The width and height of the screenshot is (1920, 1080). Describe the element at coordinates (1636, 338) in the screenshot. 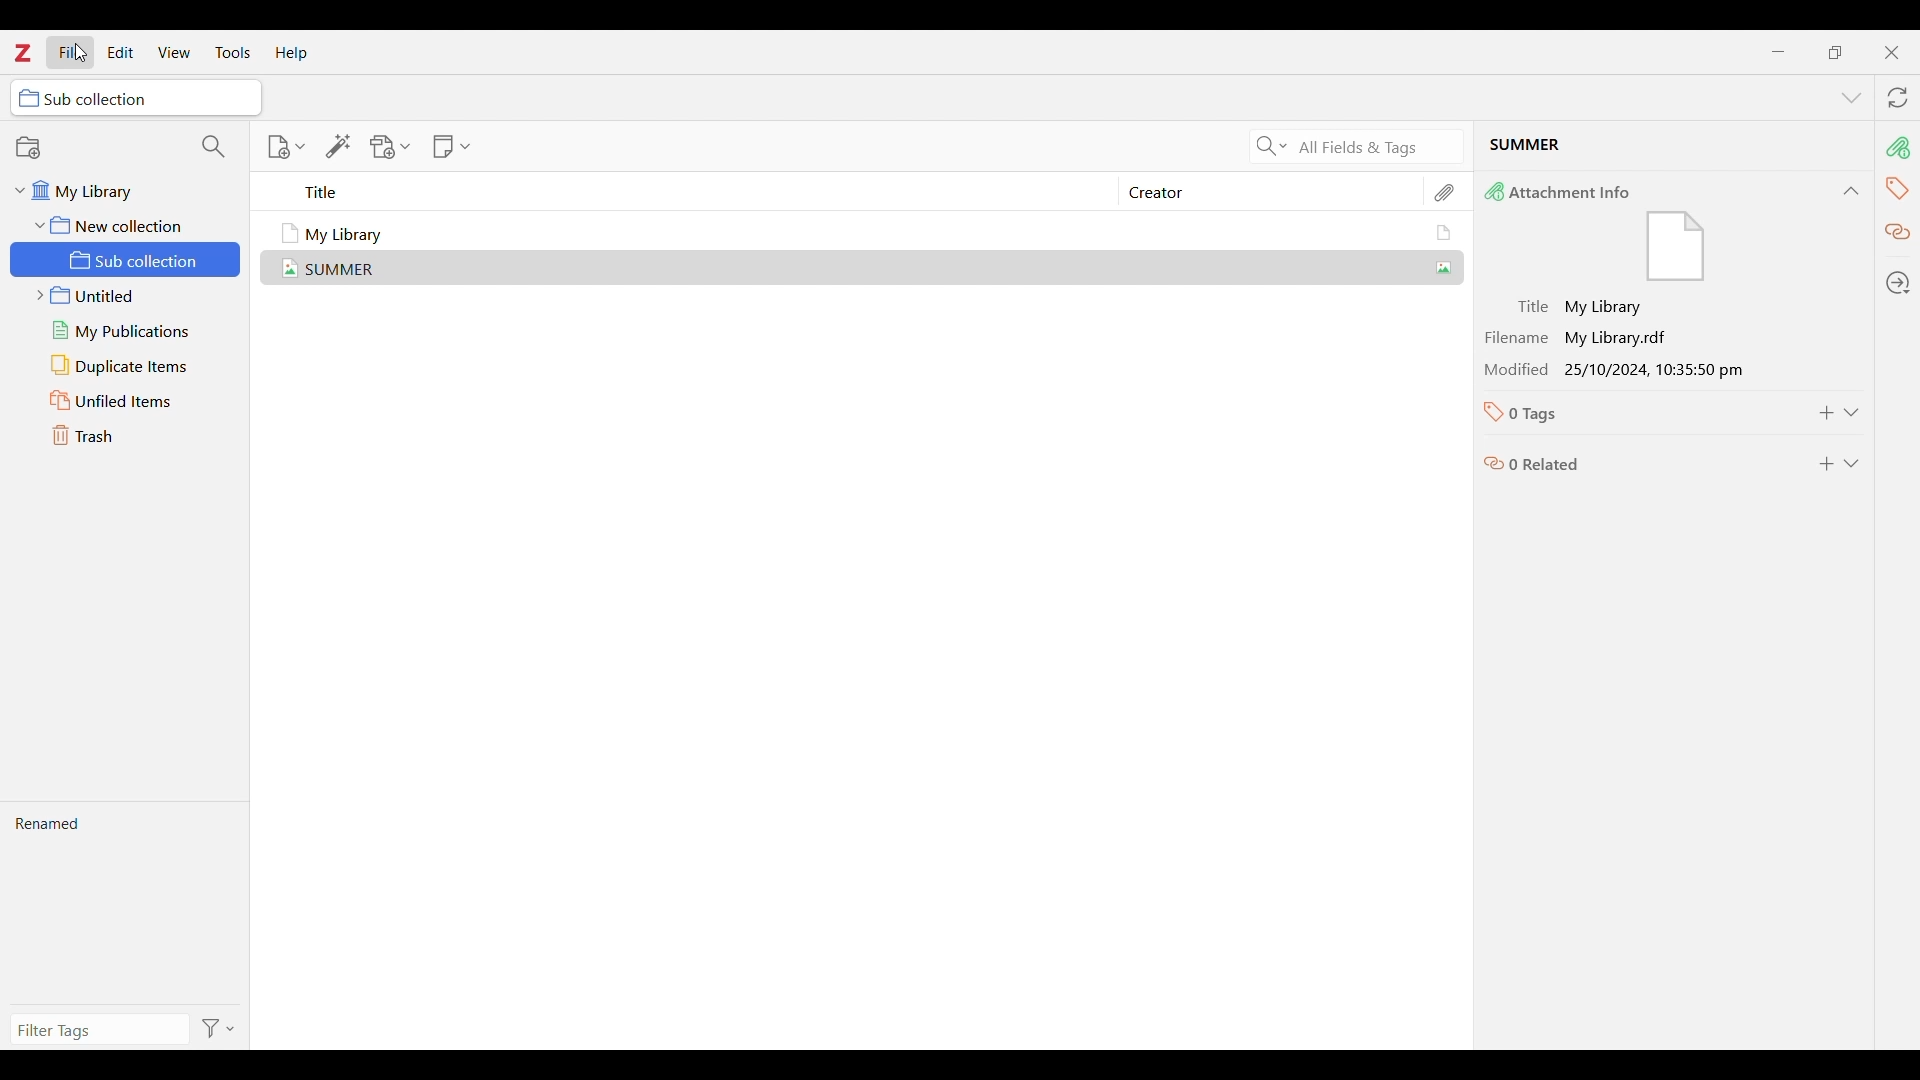

I see `Filename : My library.rdf` at that location.